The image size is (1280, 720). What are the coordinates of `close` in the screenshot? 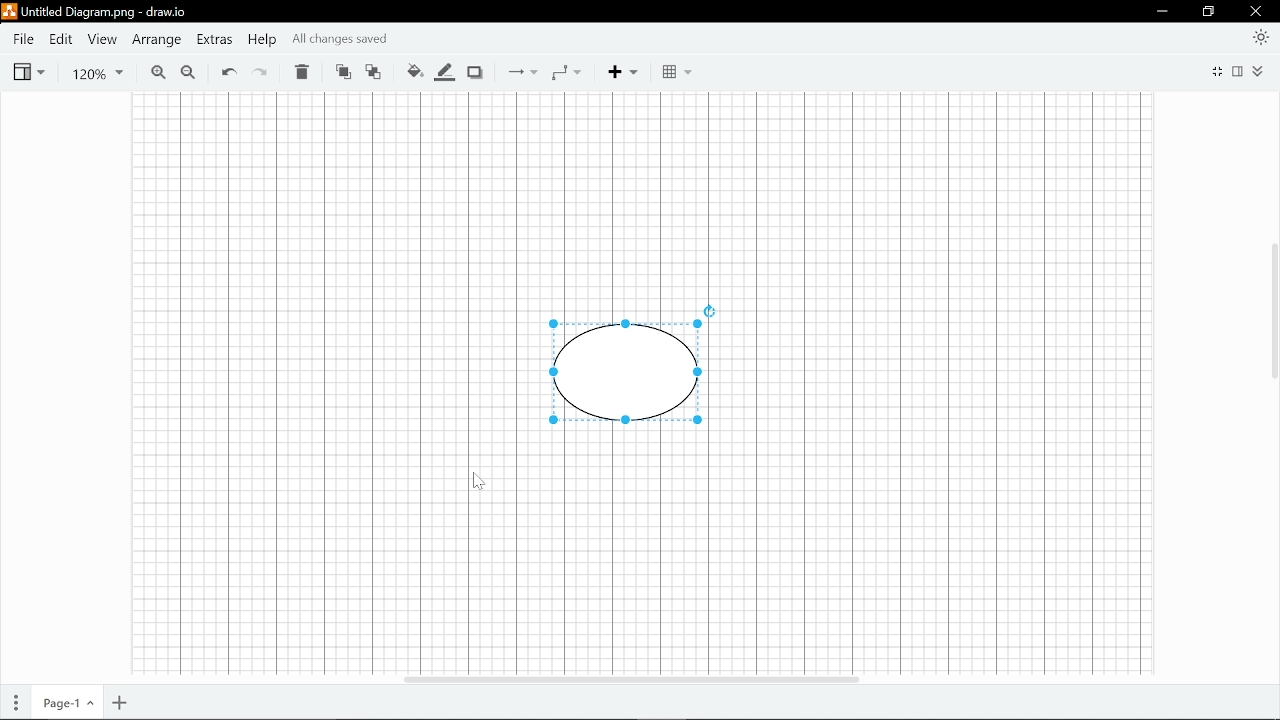 It's located at (1258, 11).